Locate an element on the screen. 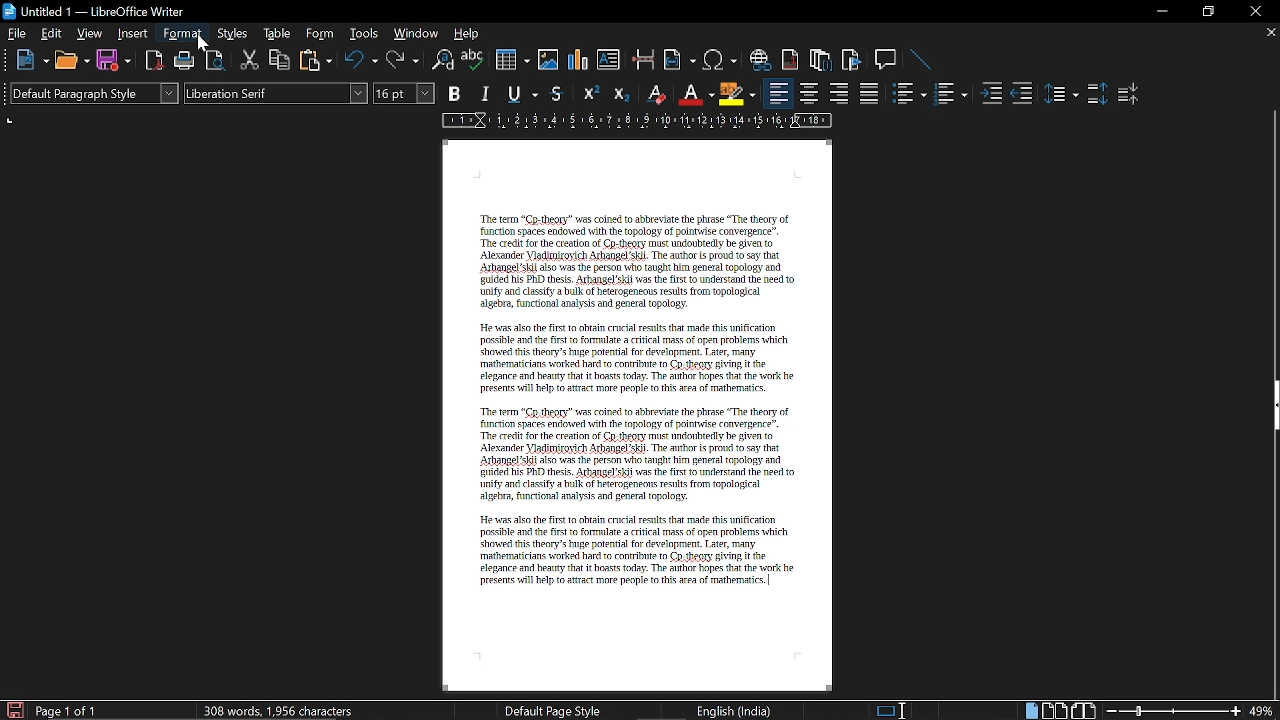  Find and replace is located at coordinates (443, 62).